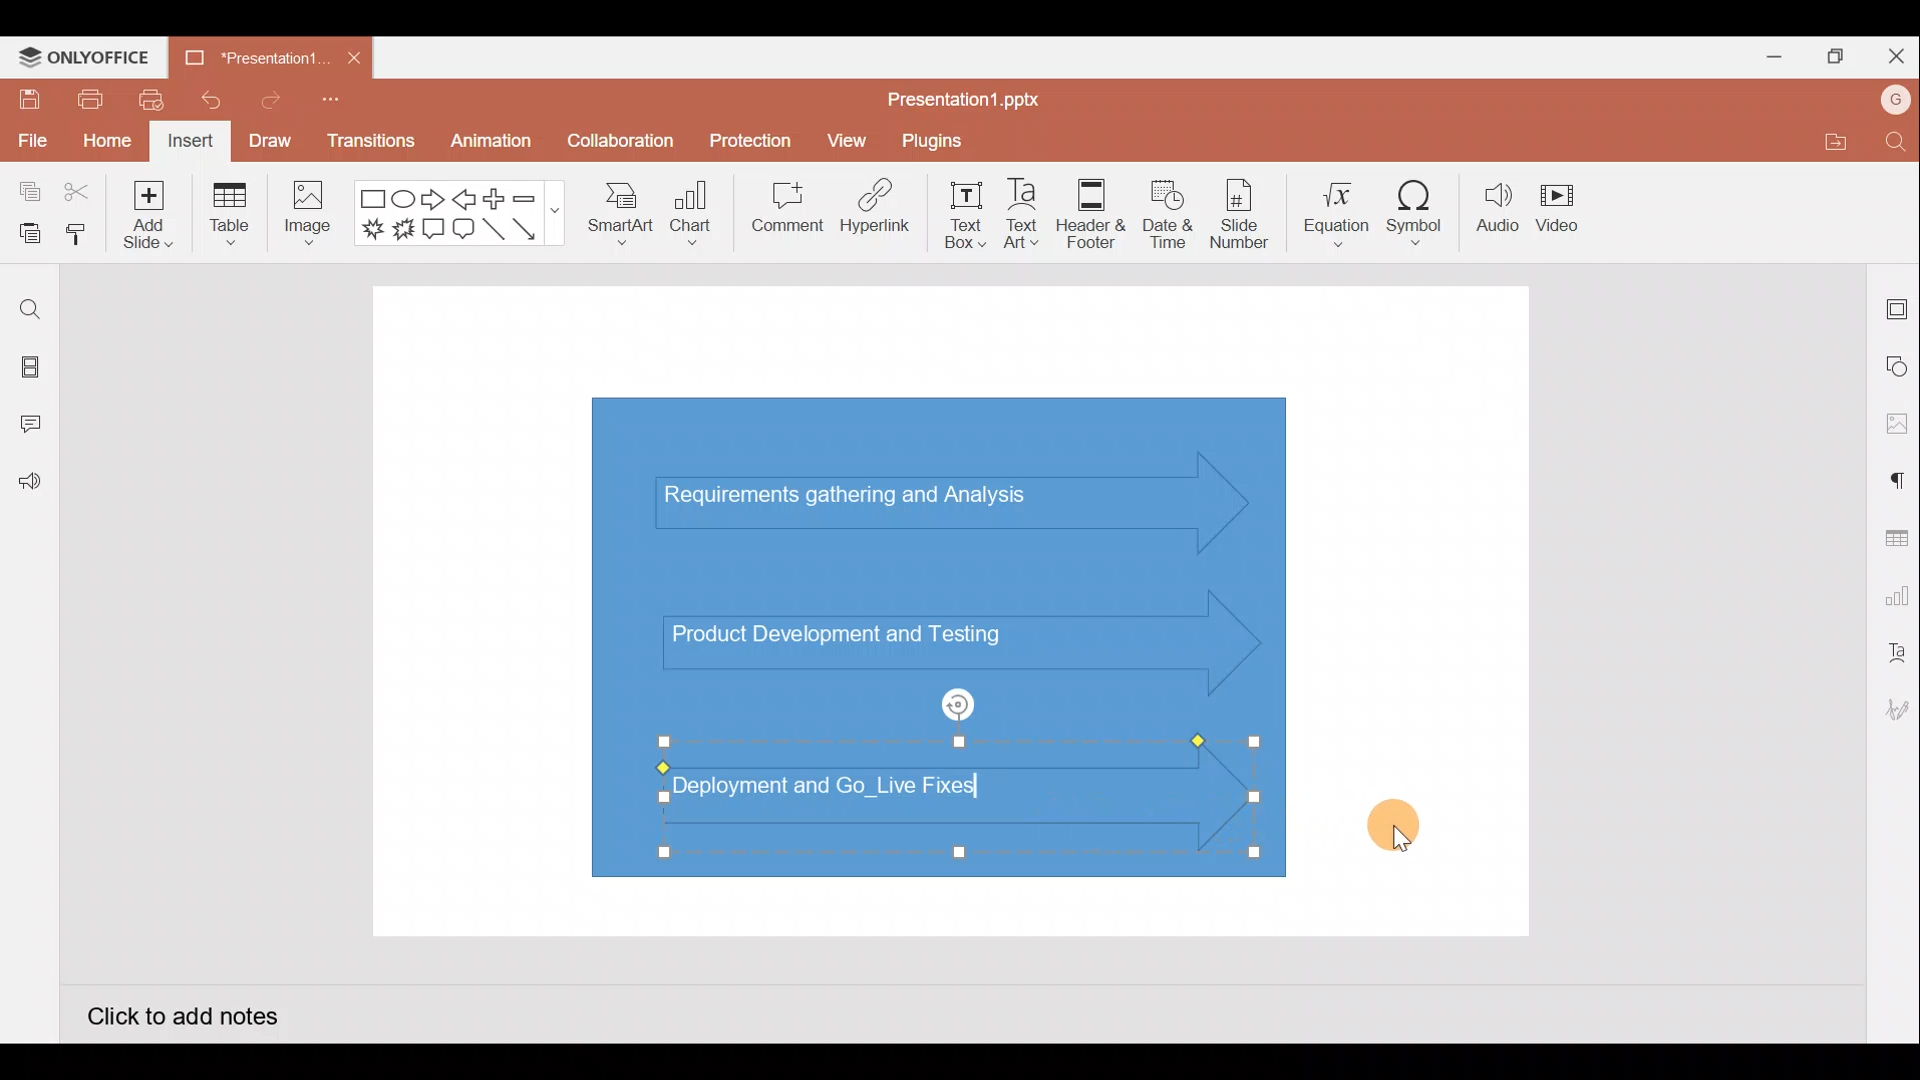 This screenshot has width=1920, height=1080. I want to click on Comments, so click(35, 426).